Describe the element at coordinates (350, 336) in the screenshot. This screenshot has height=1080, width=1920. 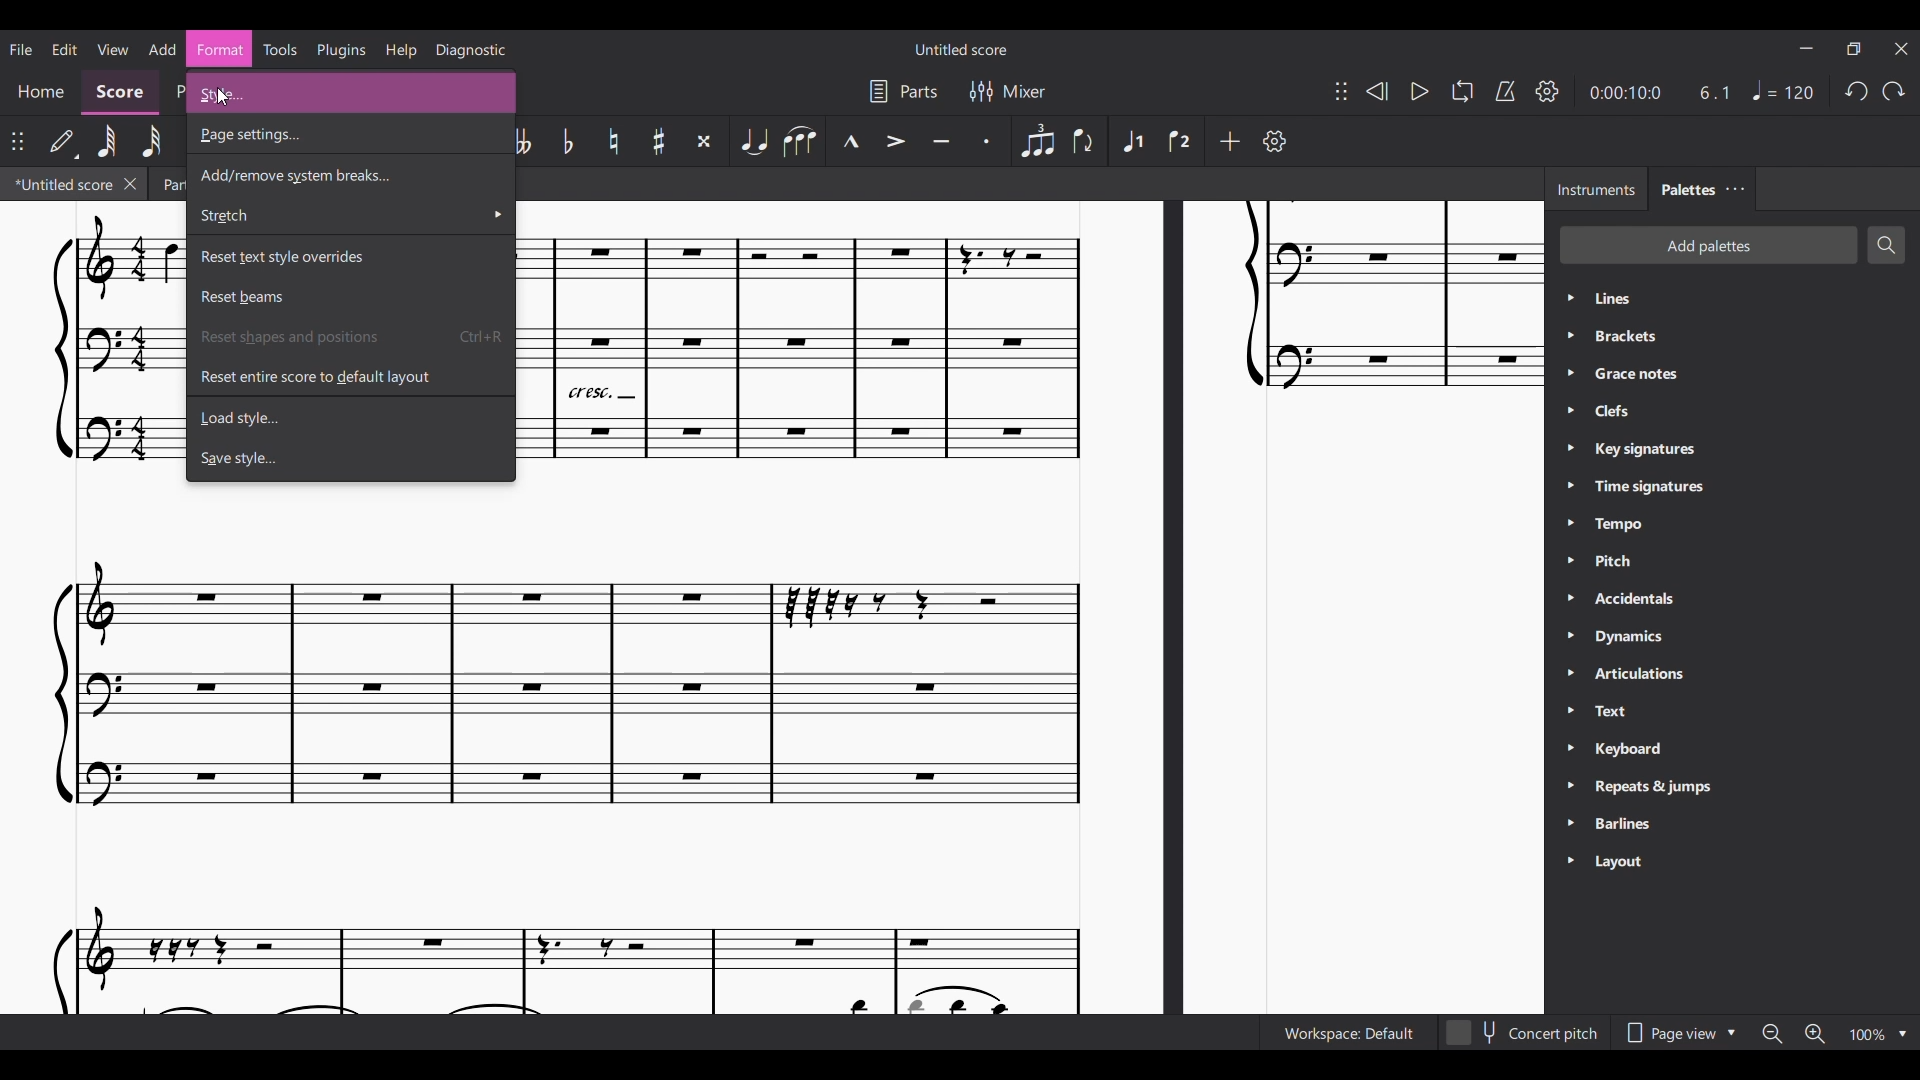
I see `Reset shapes and positions` at that location.